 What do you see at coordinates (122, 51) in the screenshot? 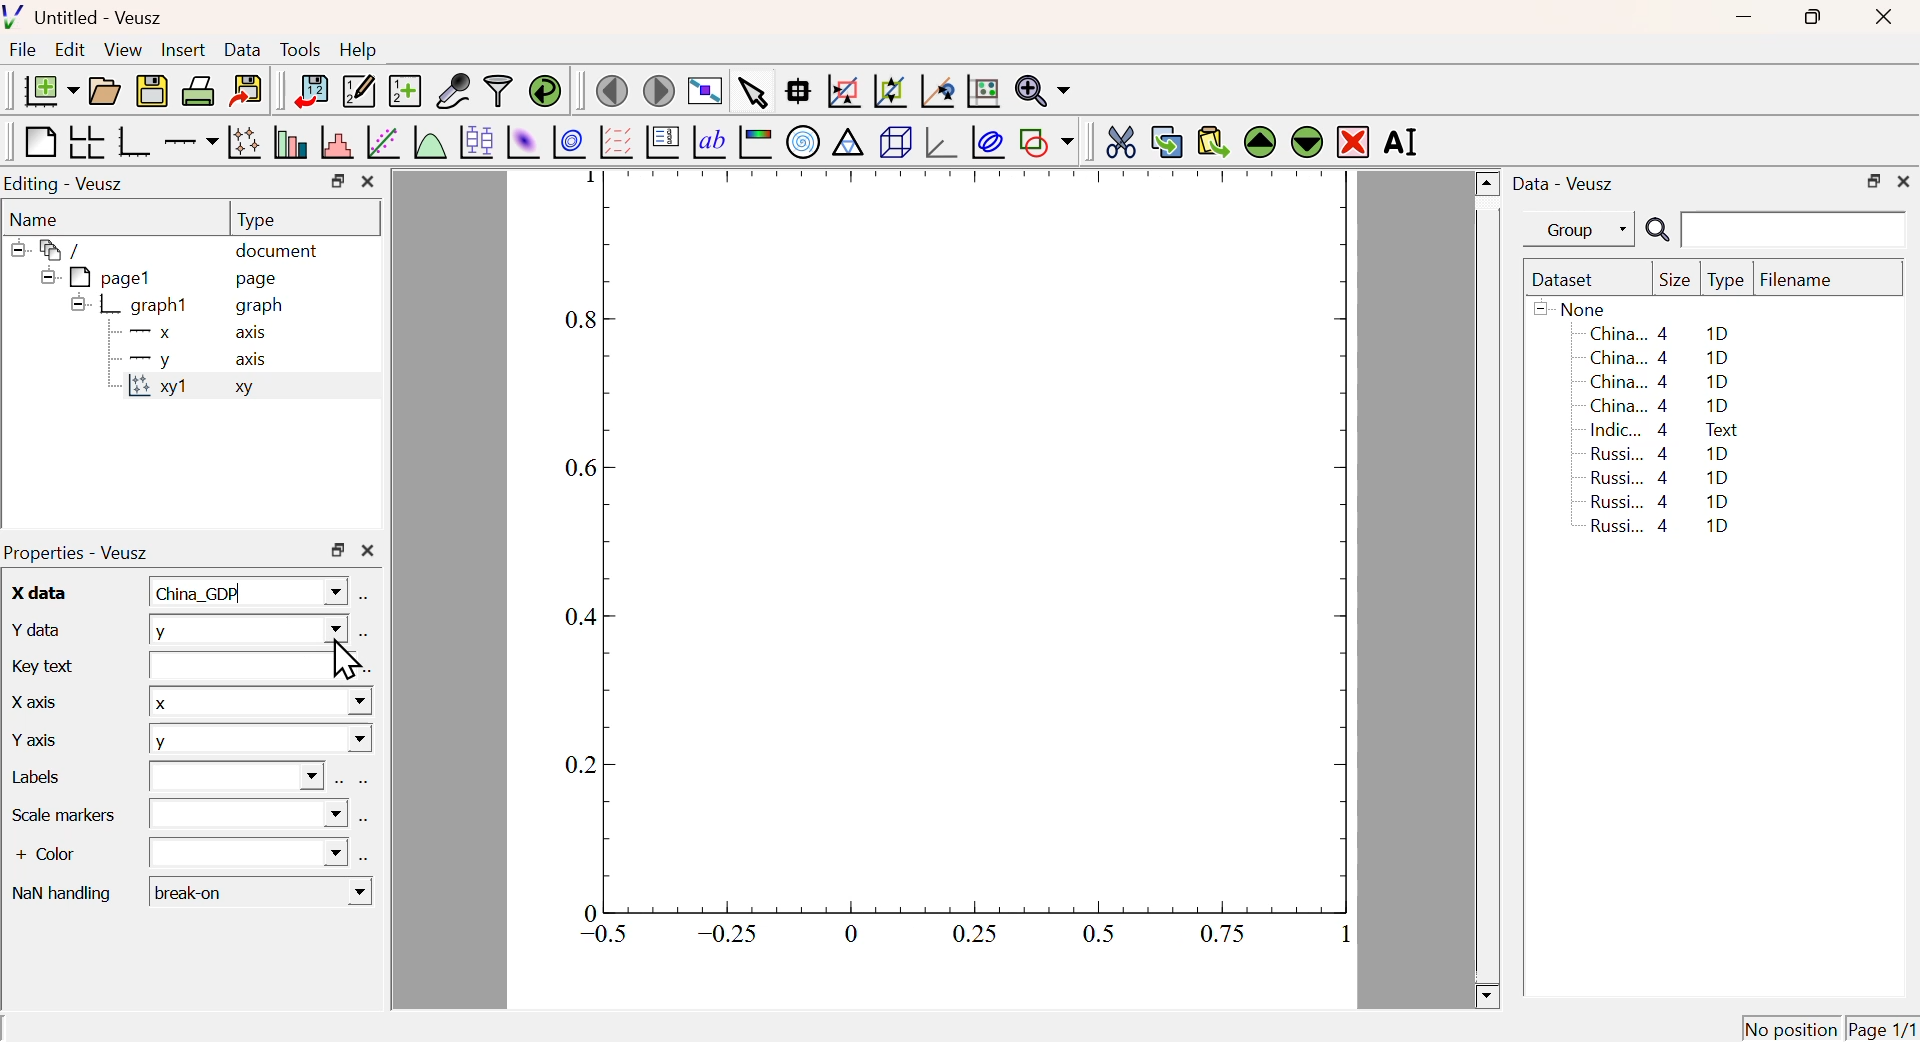
I see `View` at bounding box center [122, 51].